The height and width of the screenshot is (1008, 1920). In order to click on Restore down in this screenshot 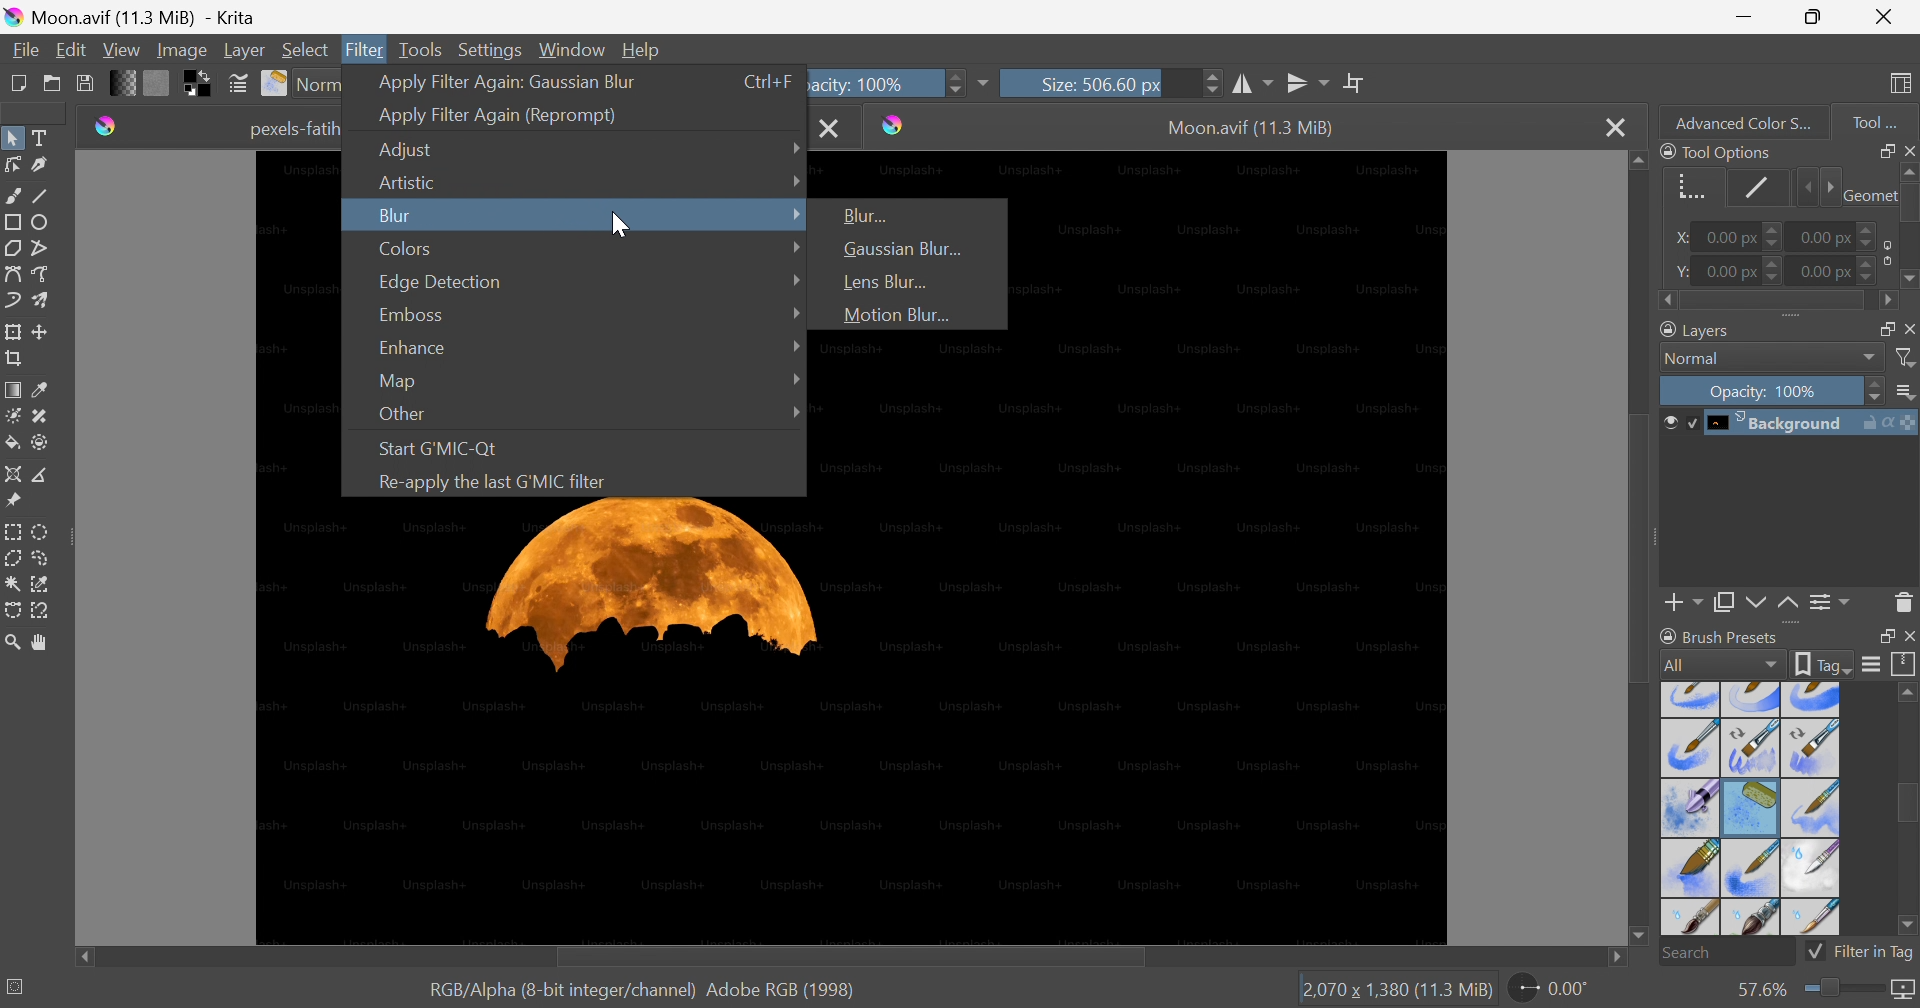, I will do `click(1813, 17)`.